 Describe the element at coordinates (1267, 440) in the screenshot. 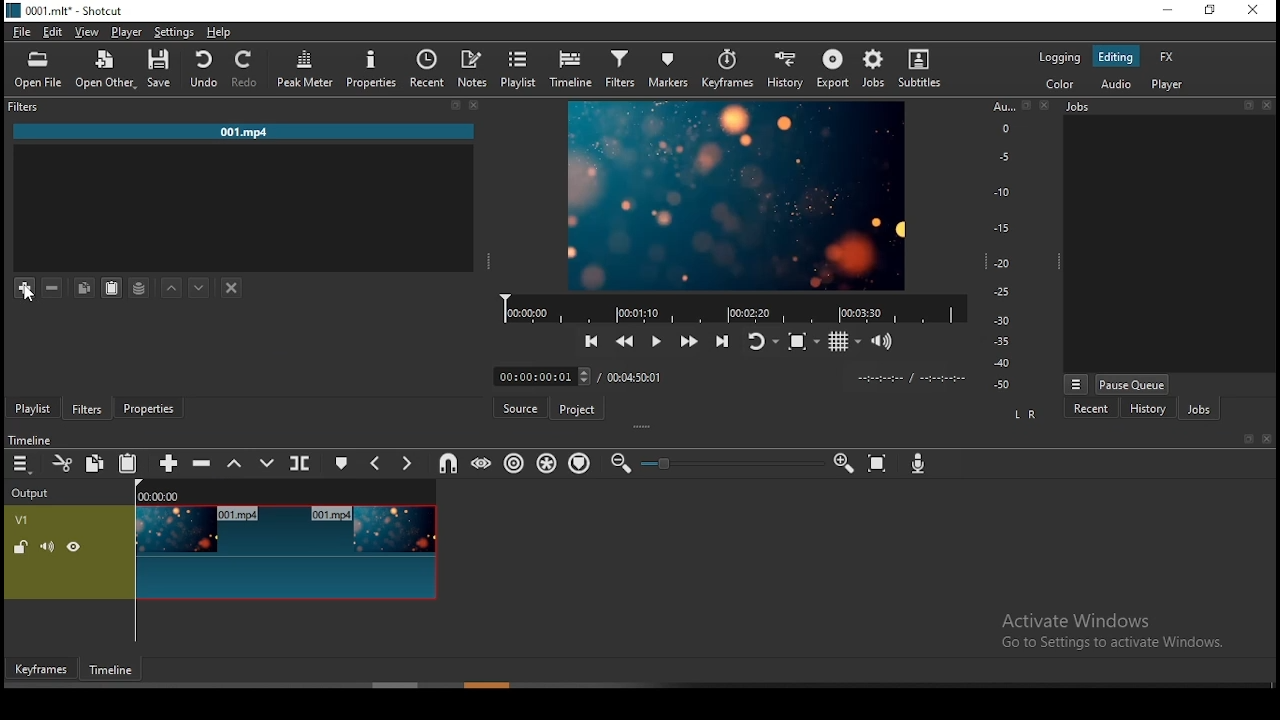

I see `close` at that location.